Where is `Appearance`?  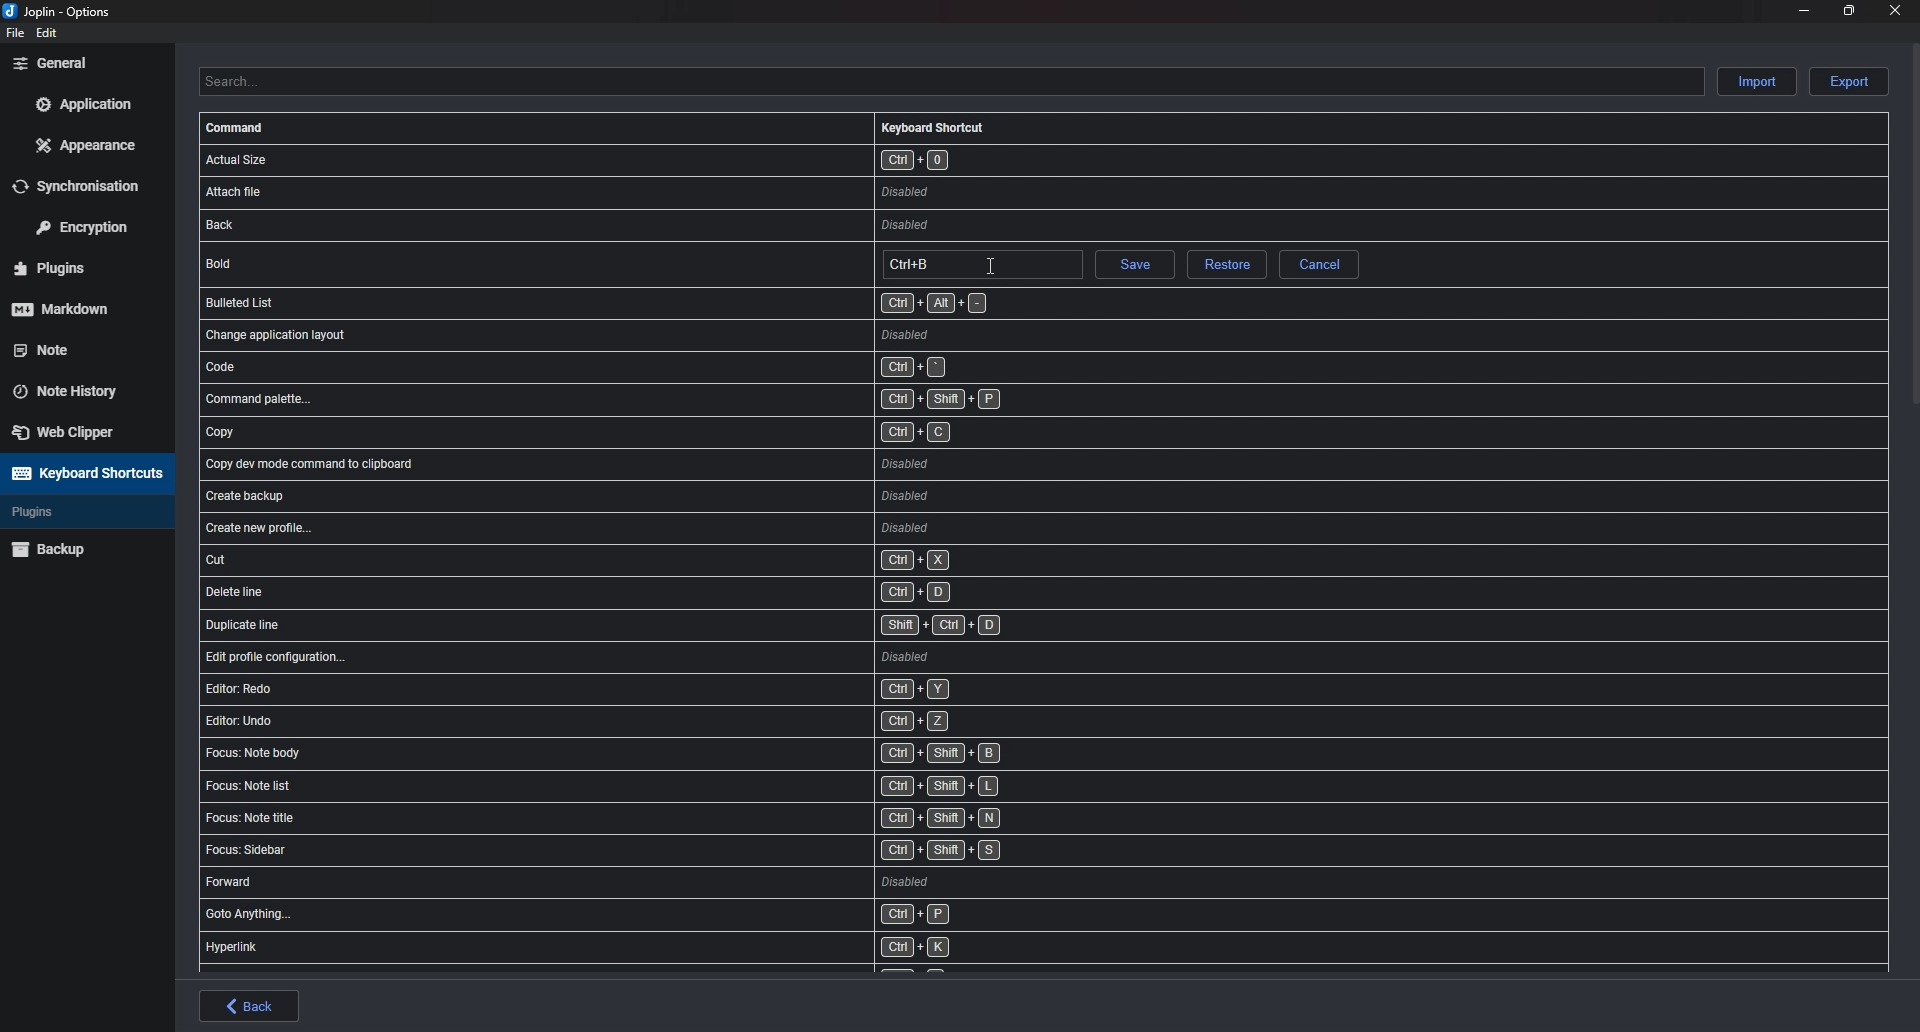
Appearance is located at coordinates (88, 144).